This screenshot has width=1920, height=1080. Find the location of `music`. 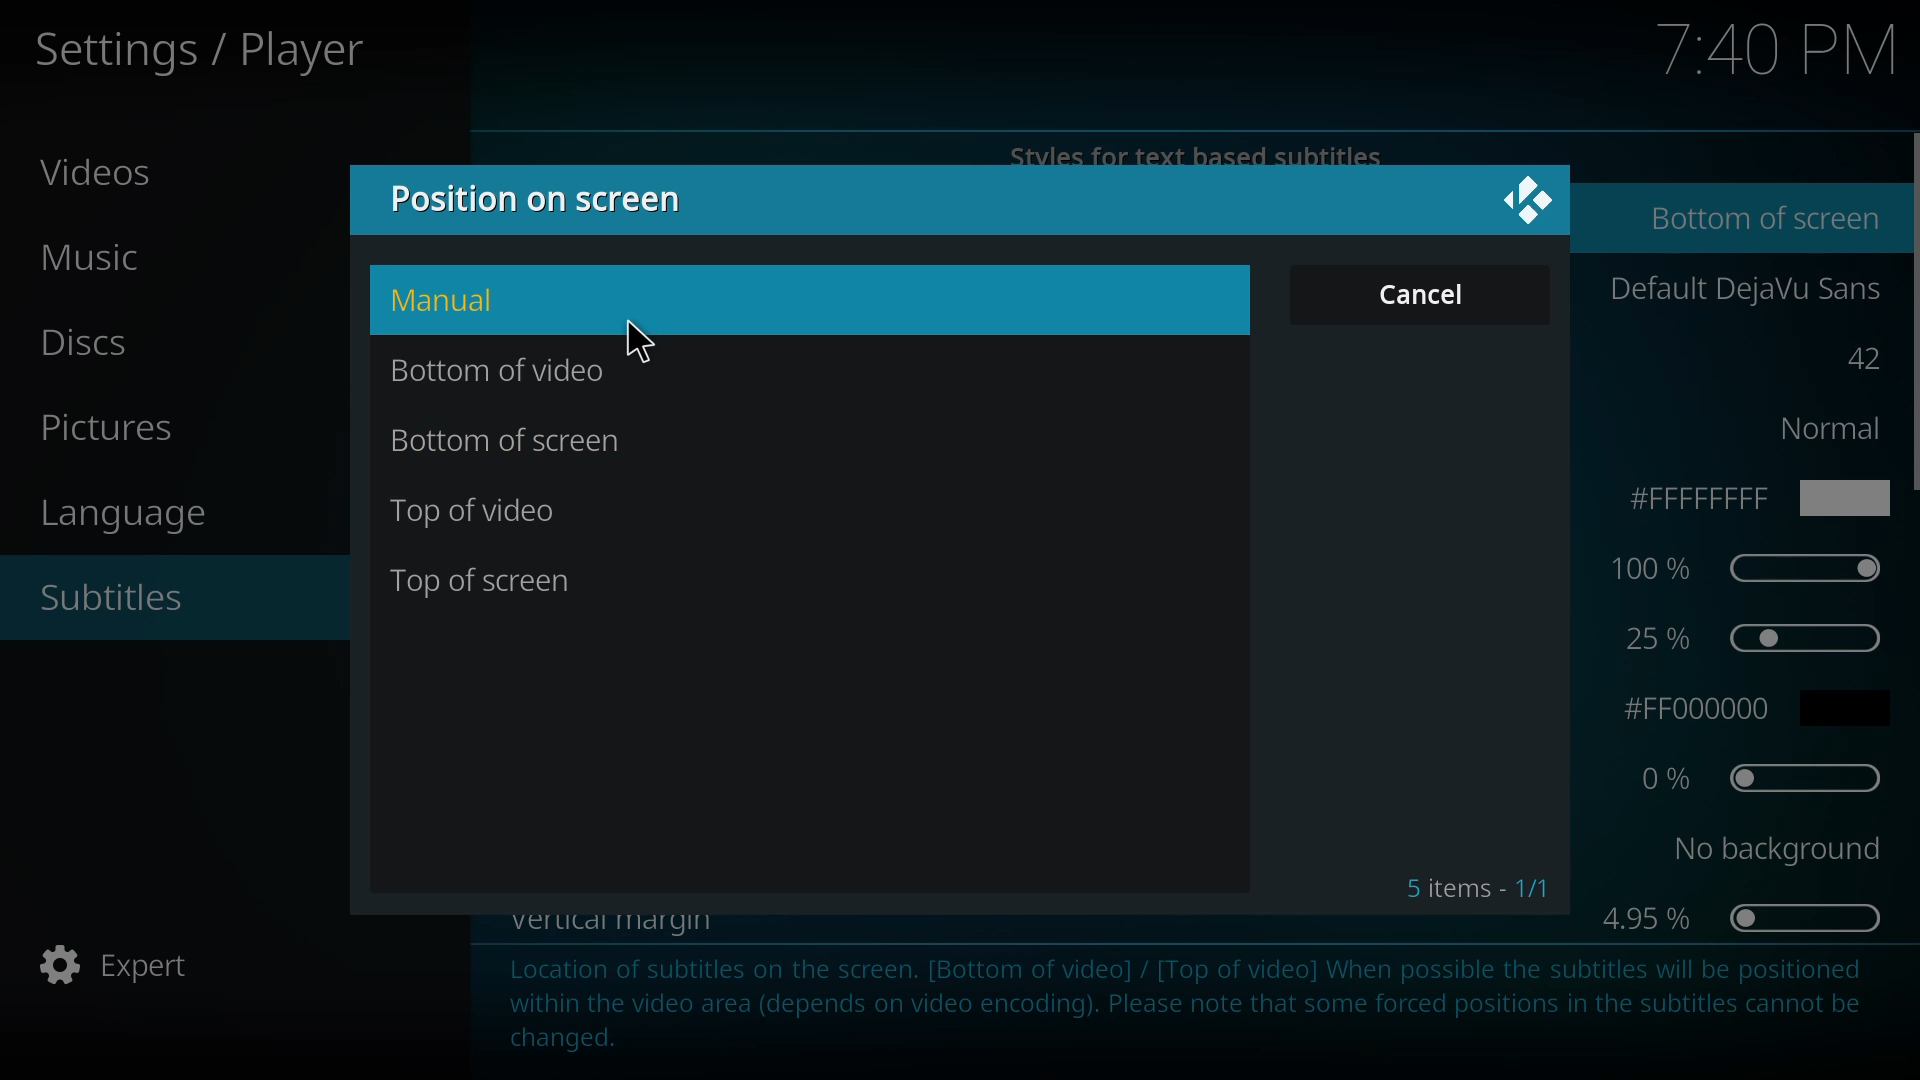

music is located at coordinates (100, 258).